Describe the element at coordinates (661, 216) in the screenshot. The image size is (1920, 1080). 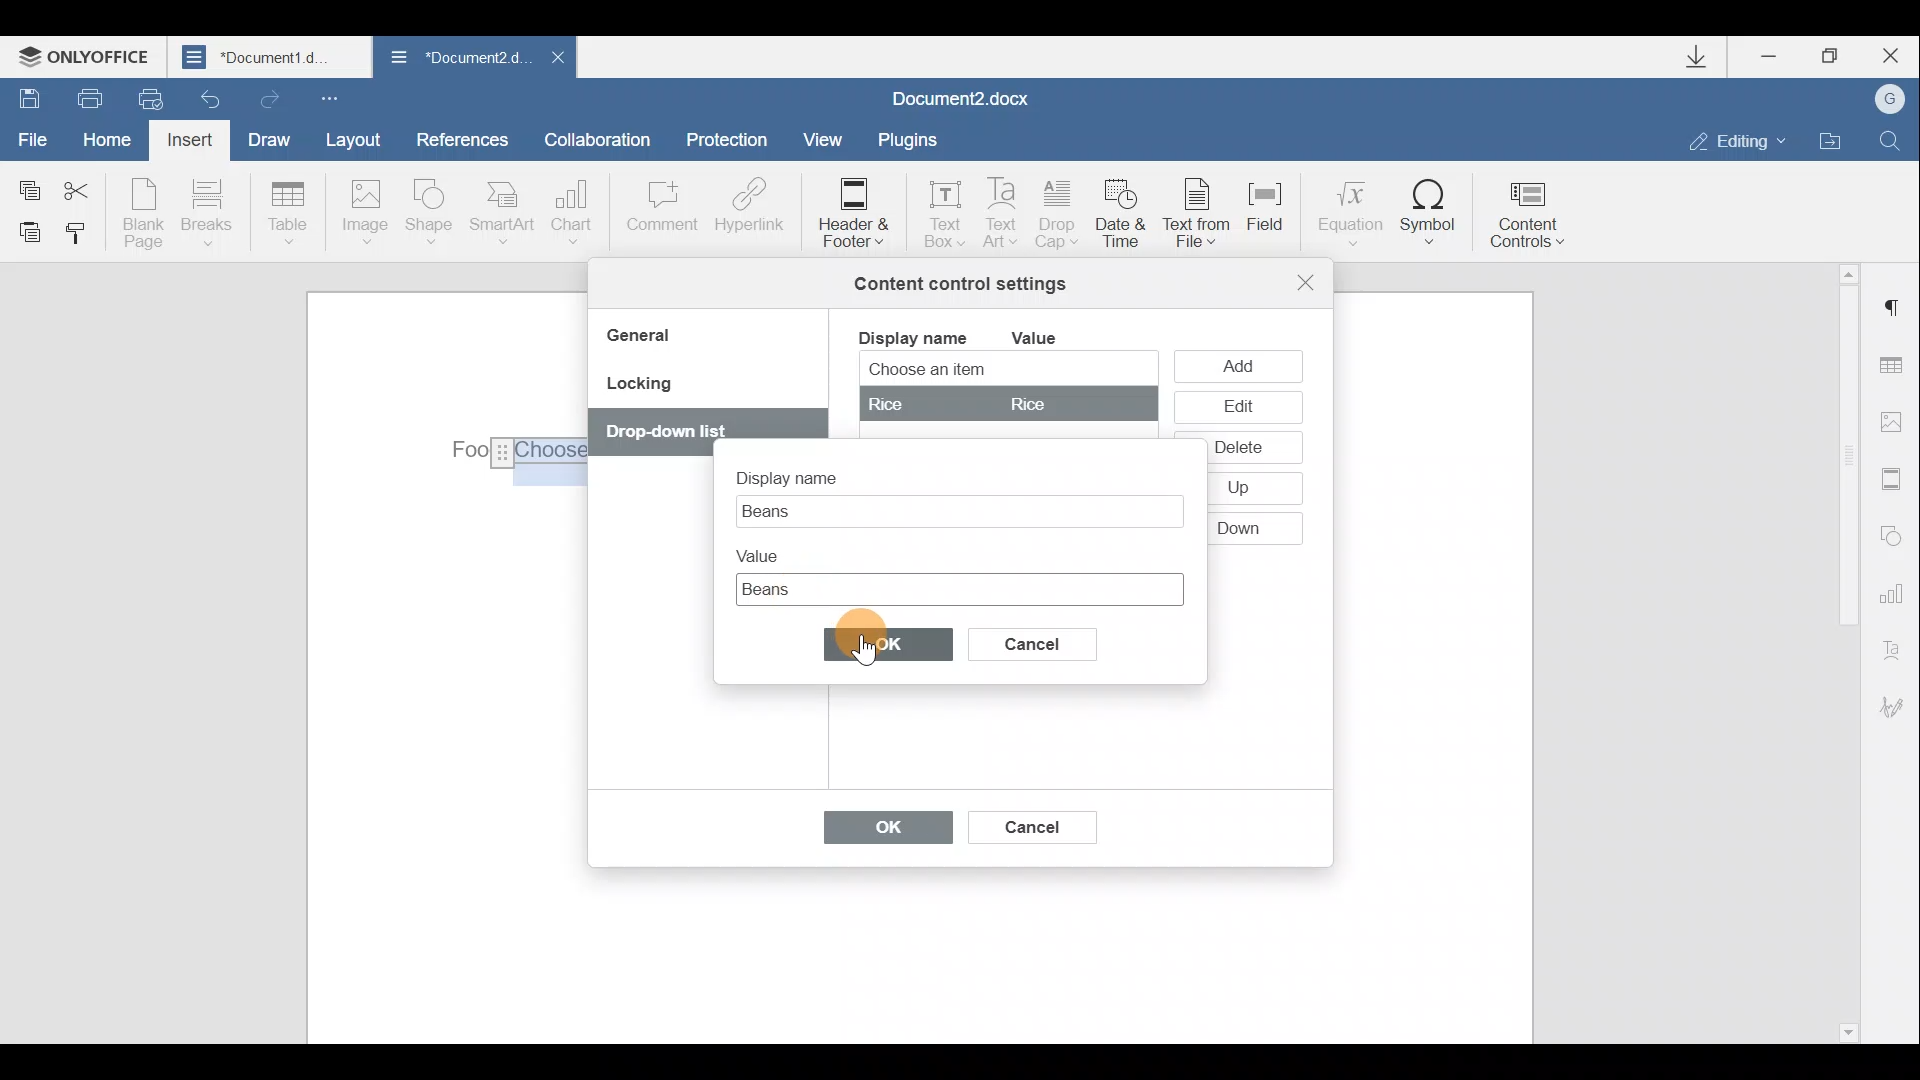
I see `Comment` at that location.